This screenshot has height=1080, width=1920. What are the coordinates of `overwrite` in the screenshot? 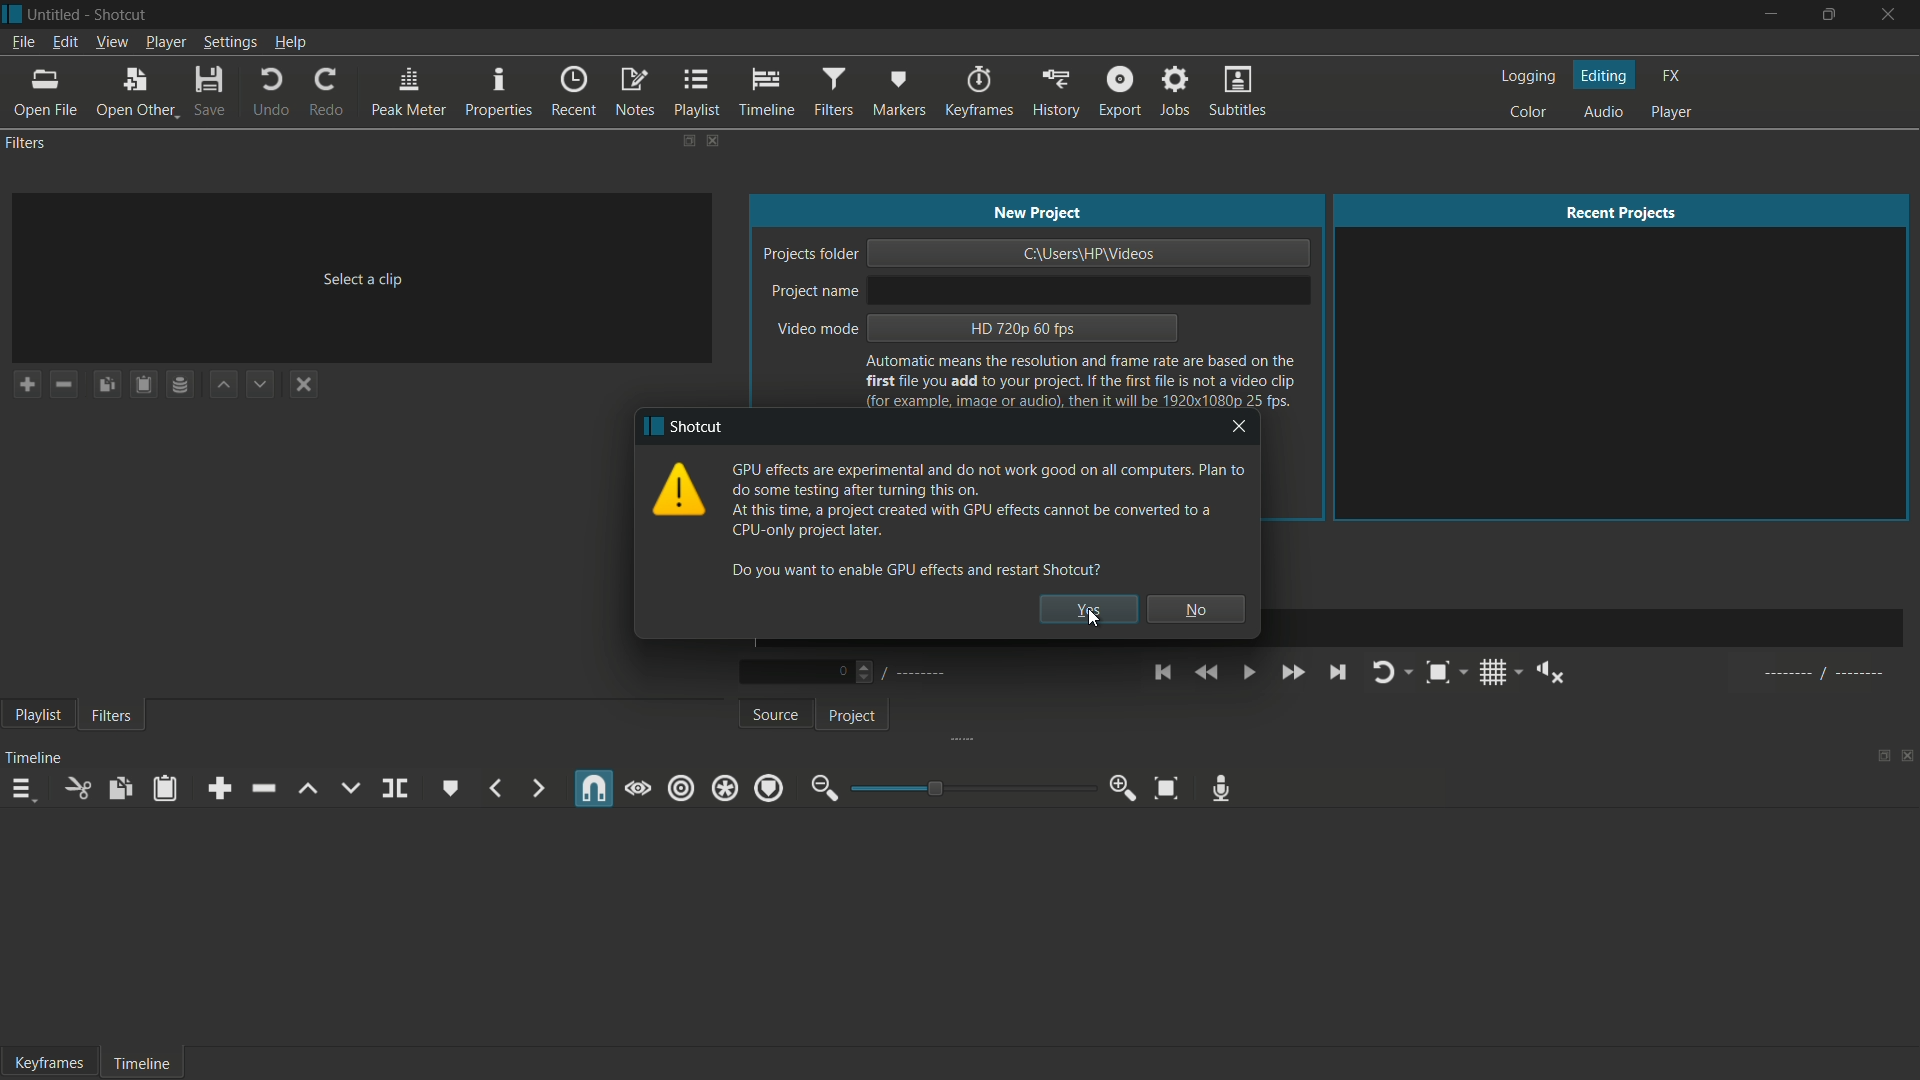 It's located at (349, 788).